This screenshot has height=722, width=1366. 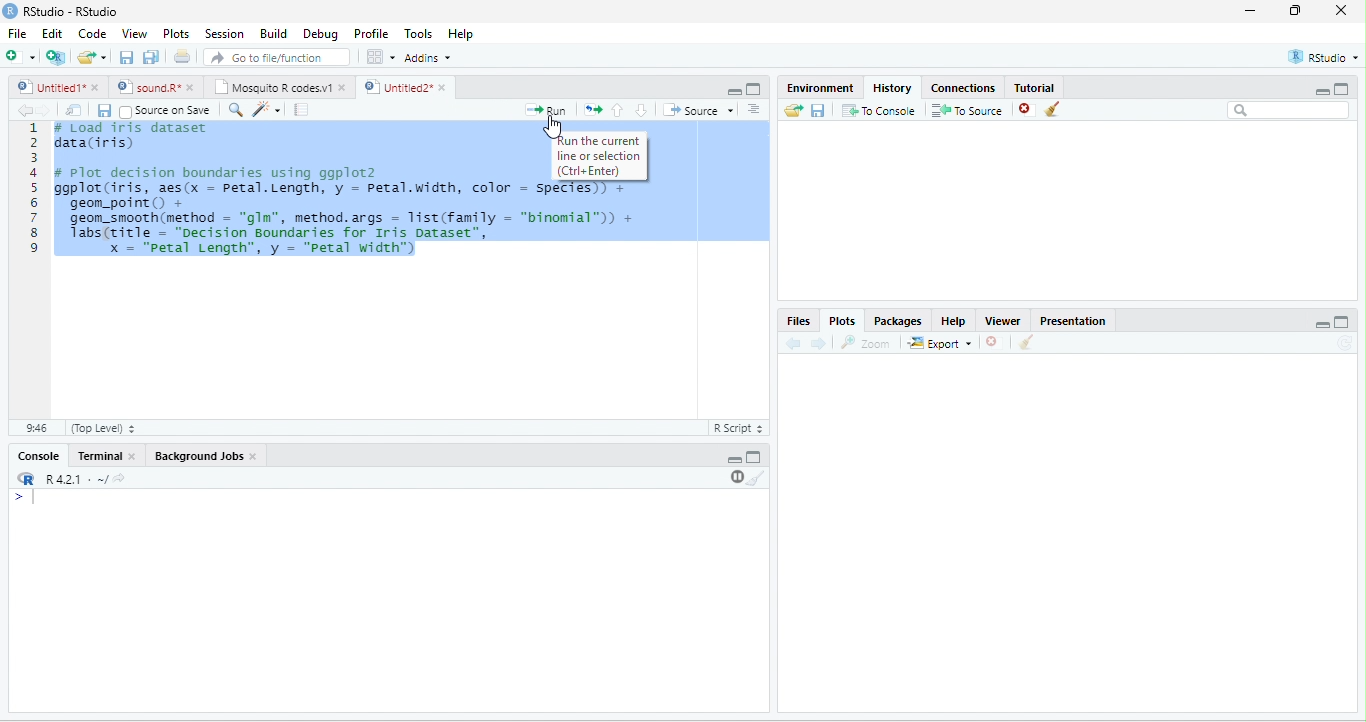 I want to click on search, so click(x=234, y=110).